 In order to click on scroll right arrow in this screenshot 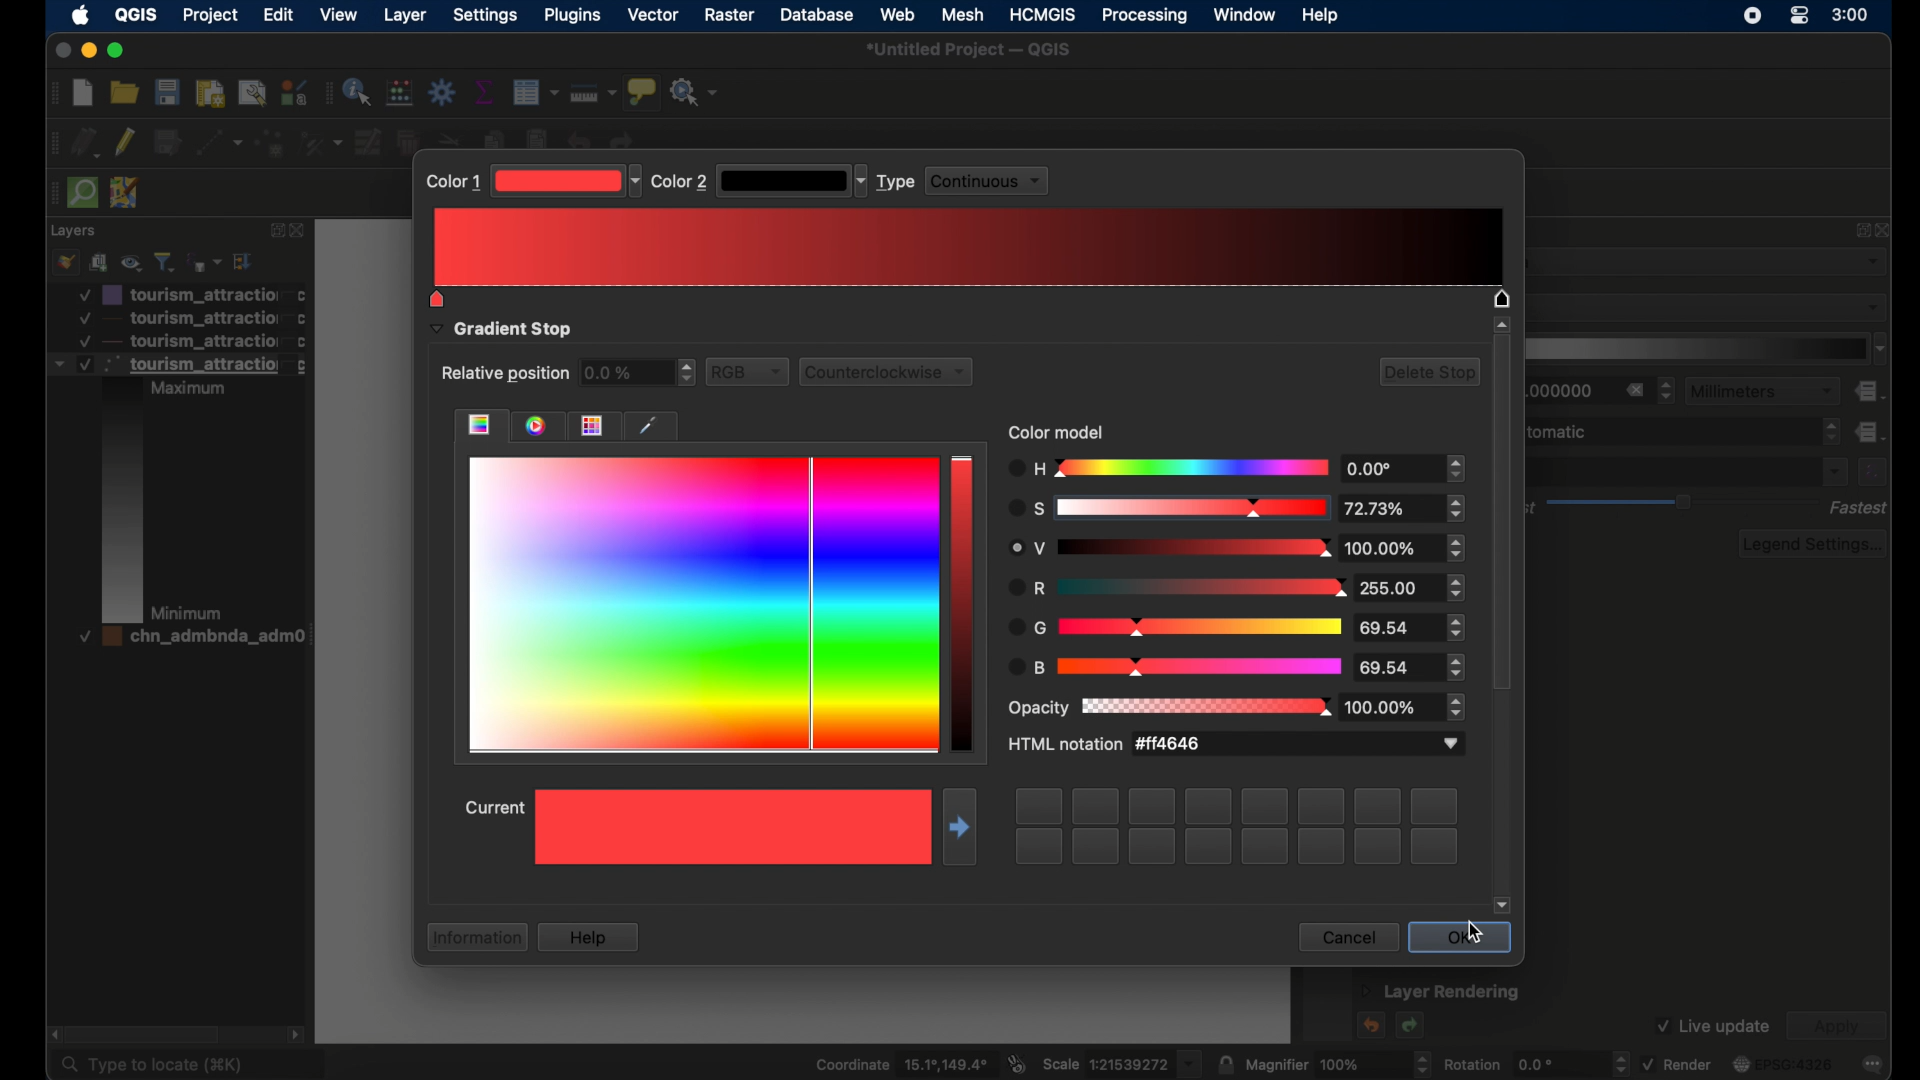, I will do `click(50, 1032)`.